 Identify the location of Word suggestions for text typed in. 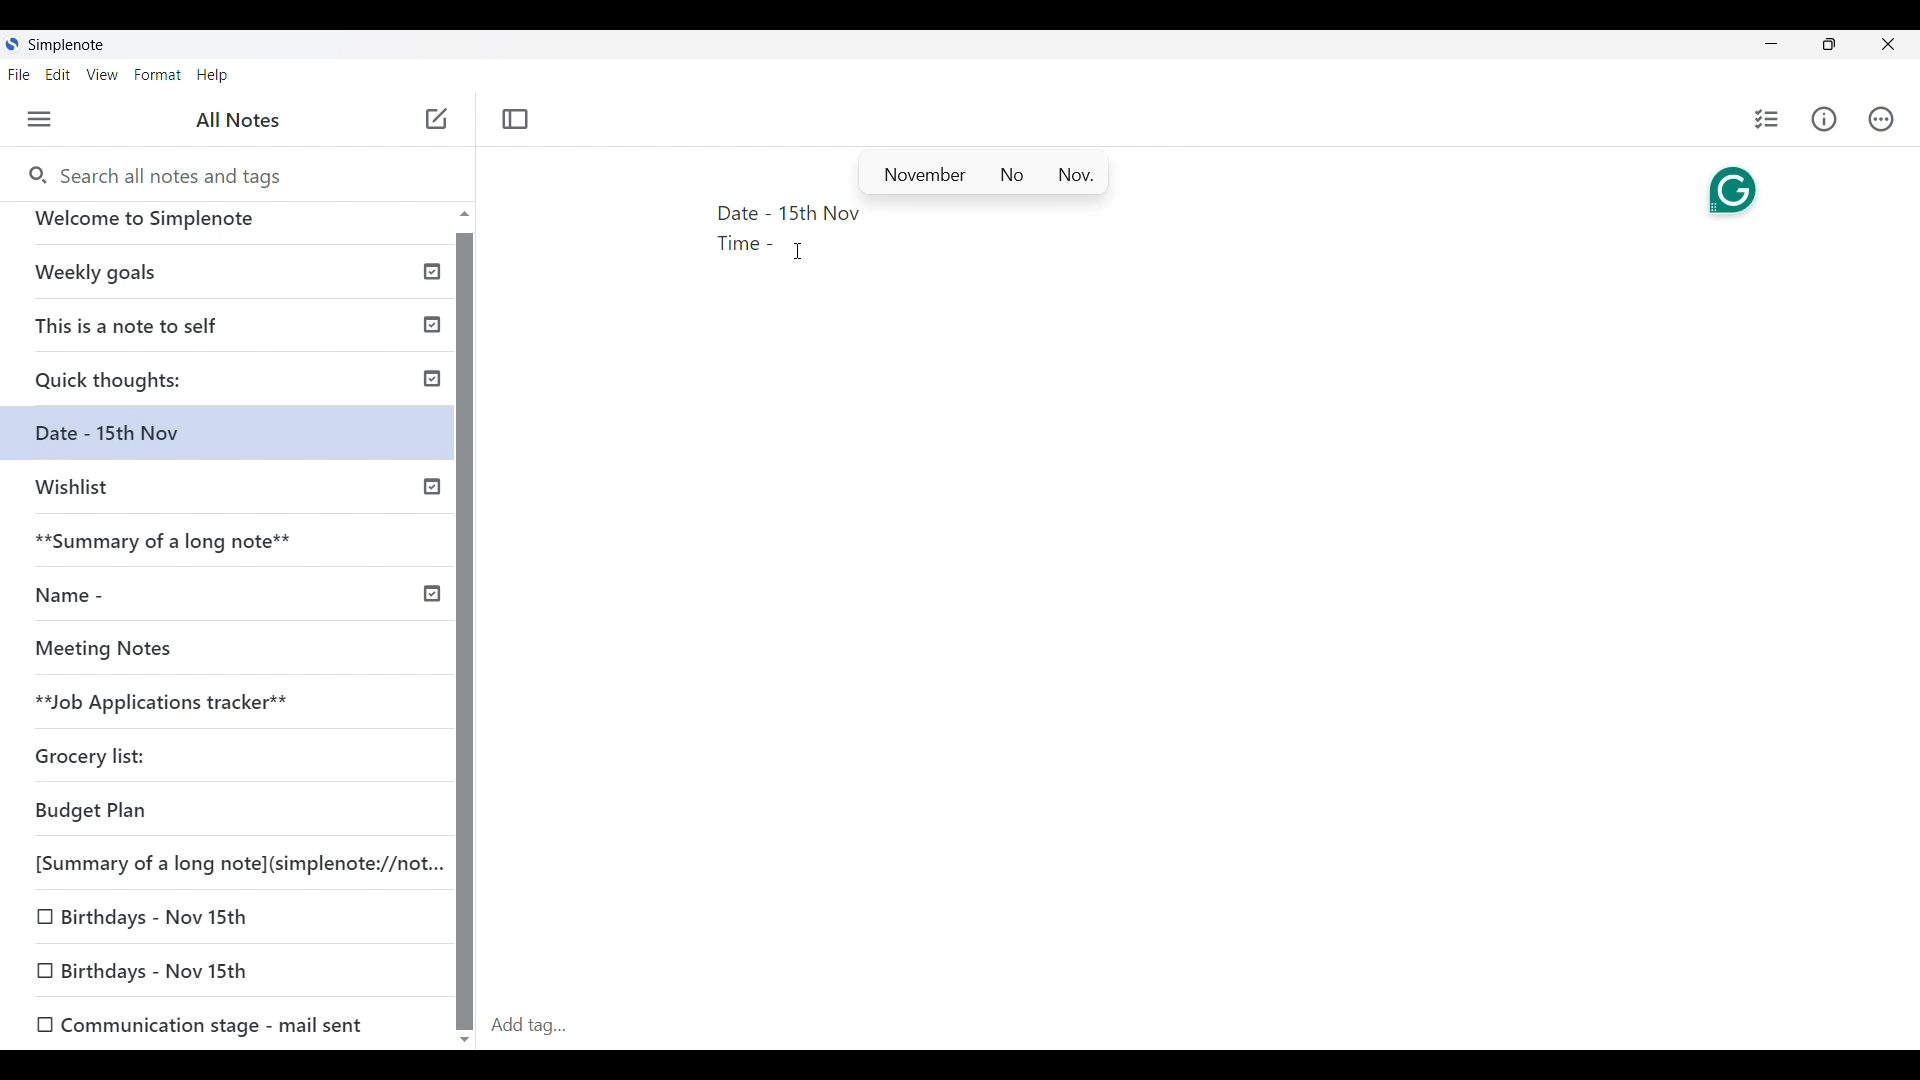
(983, 172).